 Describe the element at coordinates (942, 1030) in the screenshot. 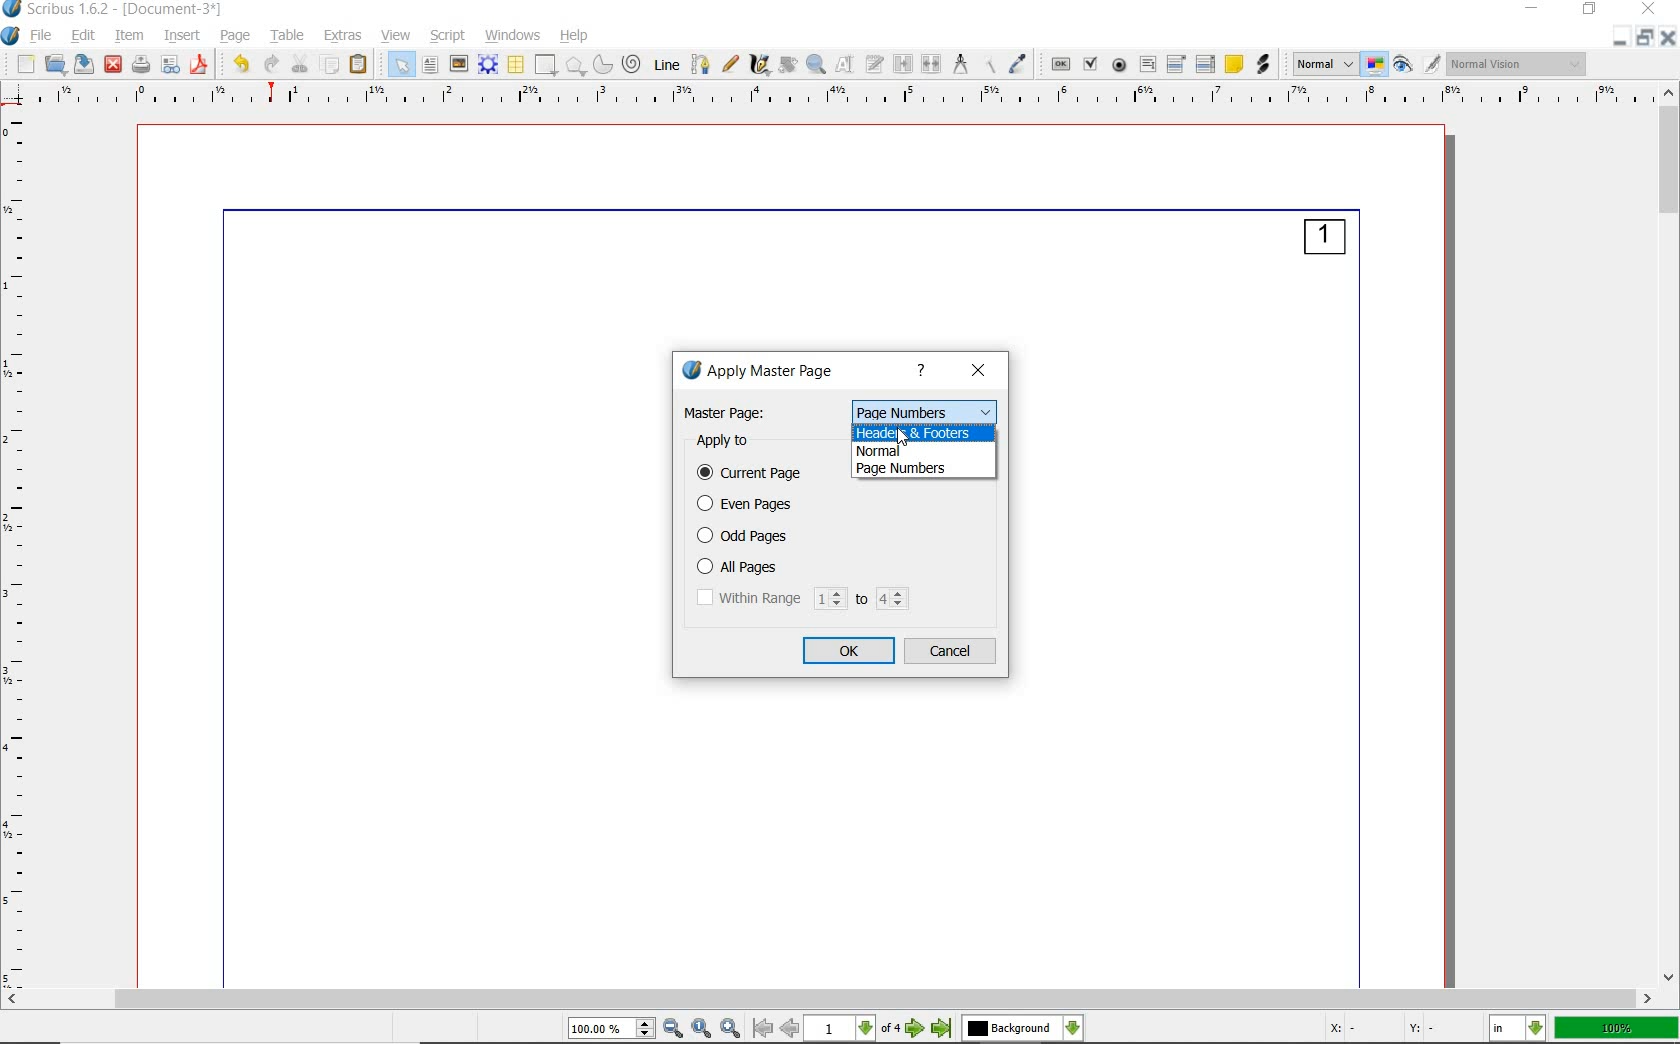

I see `go to last page` at that location.